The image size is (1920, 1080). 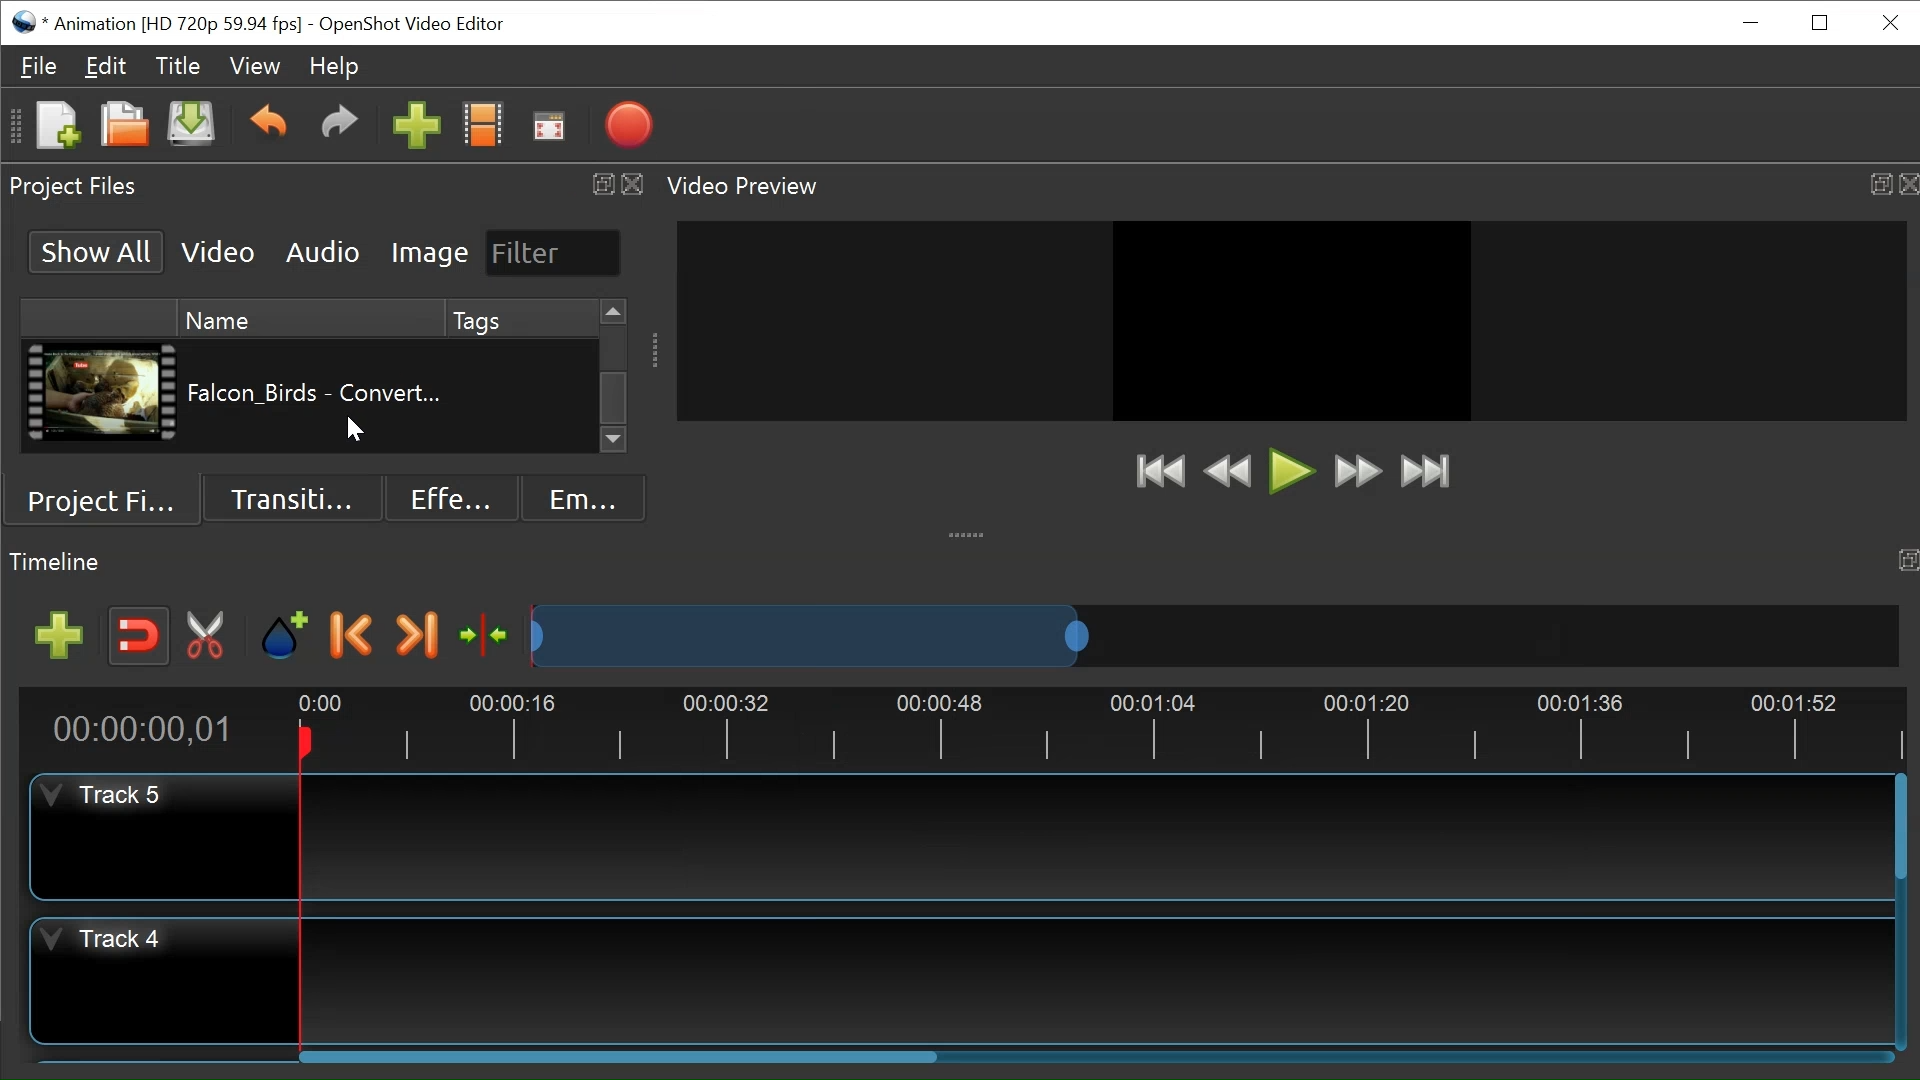 I want to click on Play, so click(x=1292, y=471).